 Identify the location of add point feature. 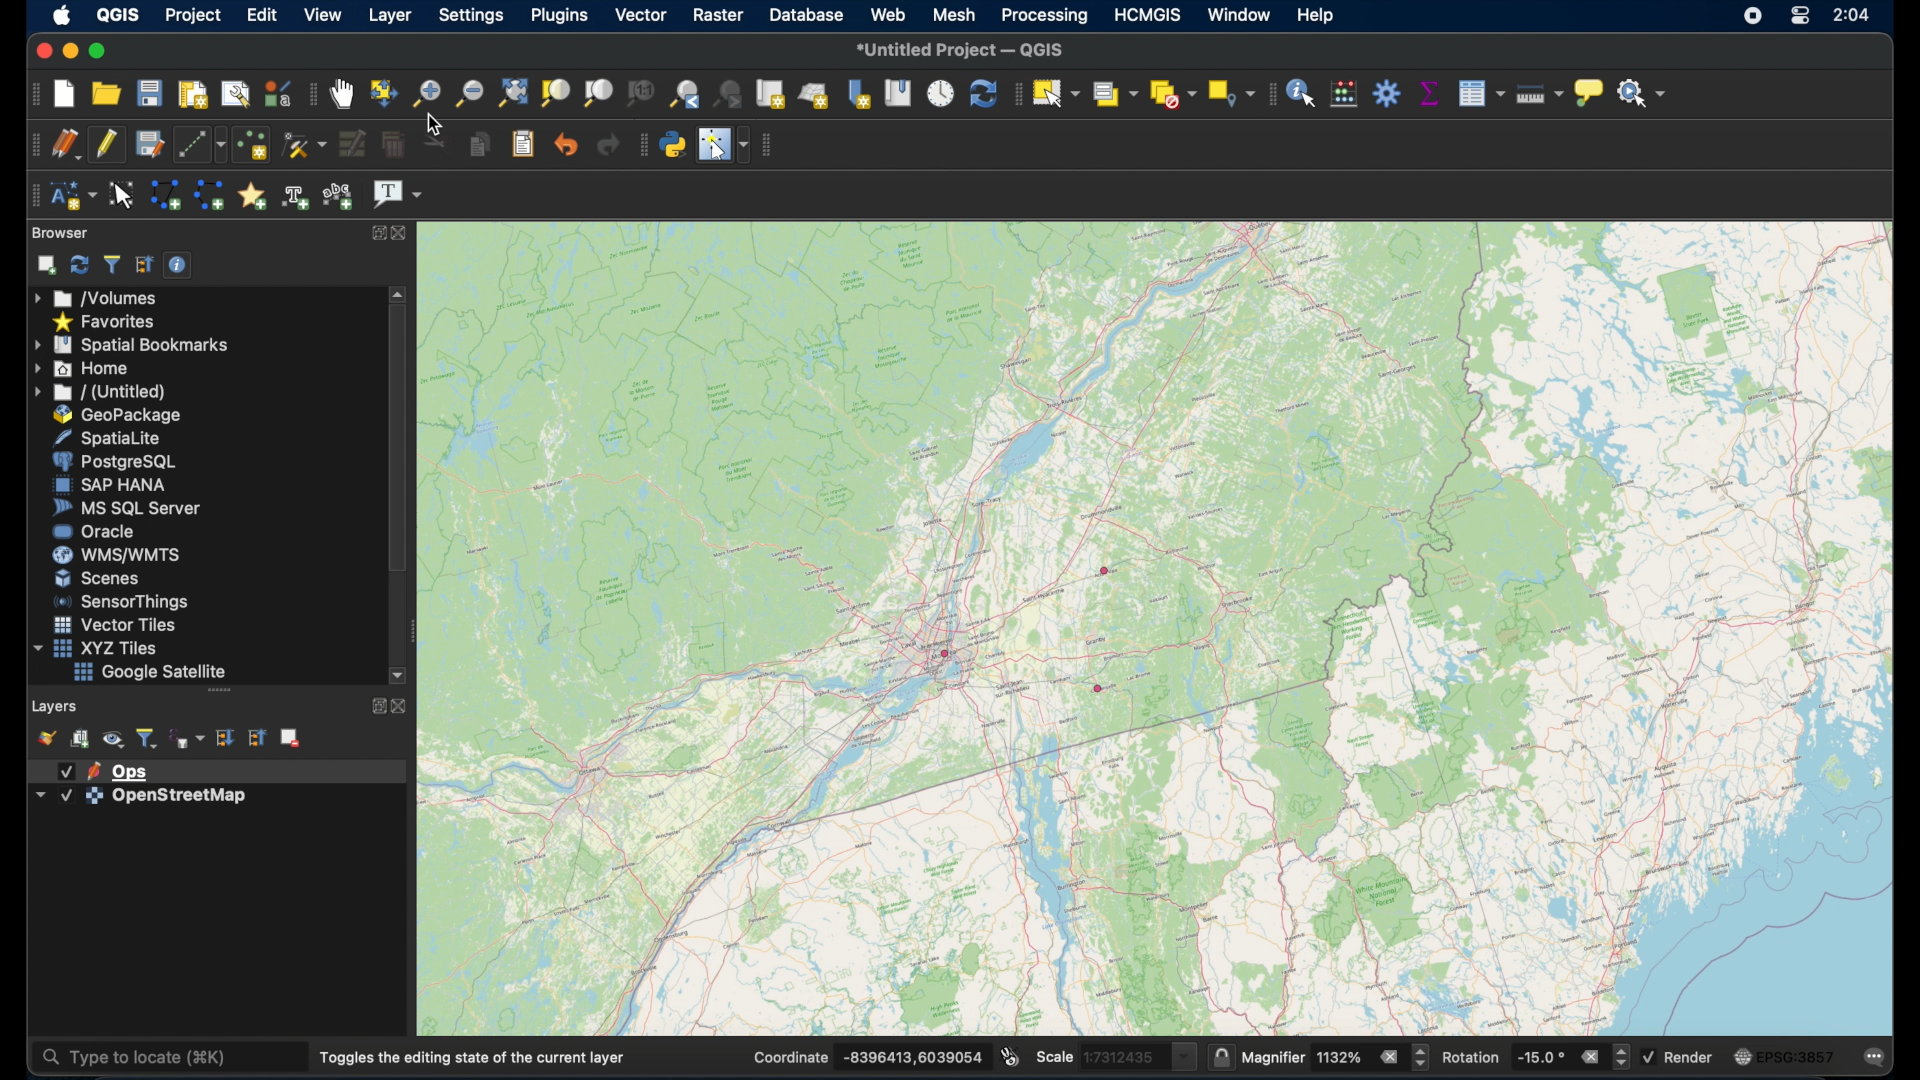
(253, 145).